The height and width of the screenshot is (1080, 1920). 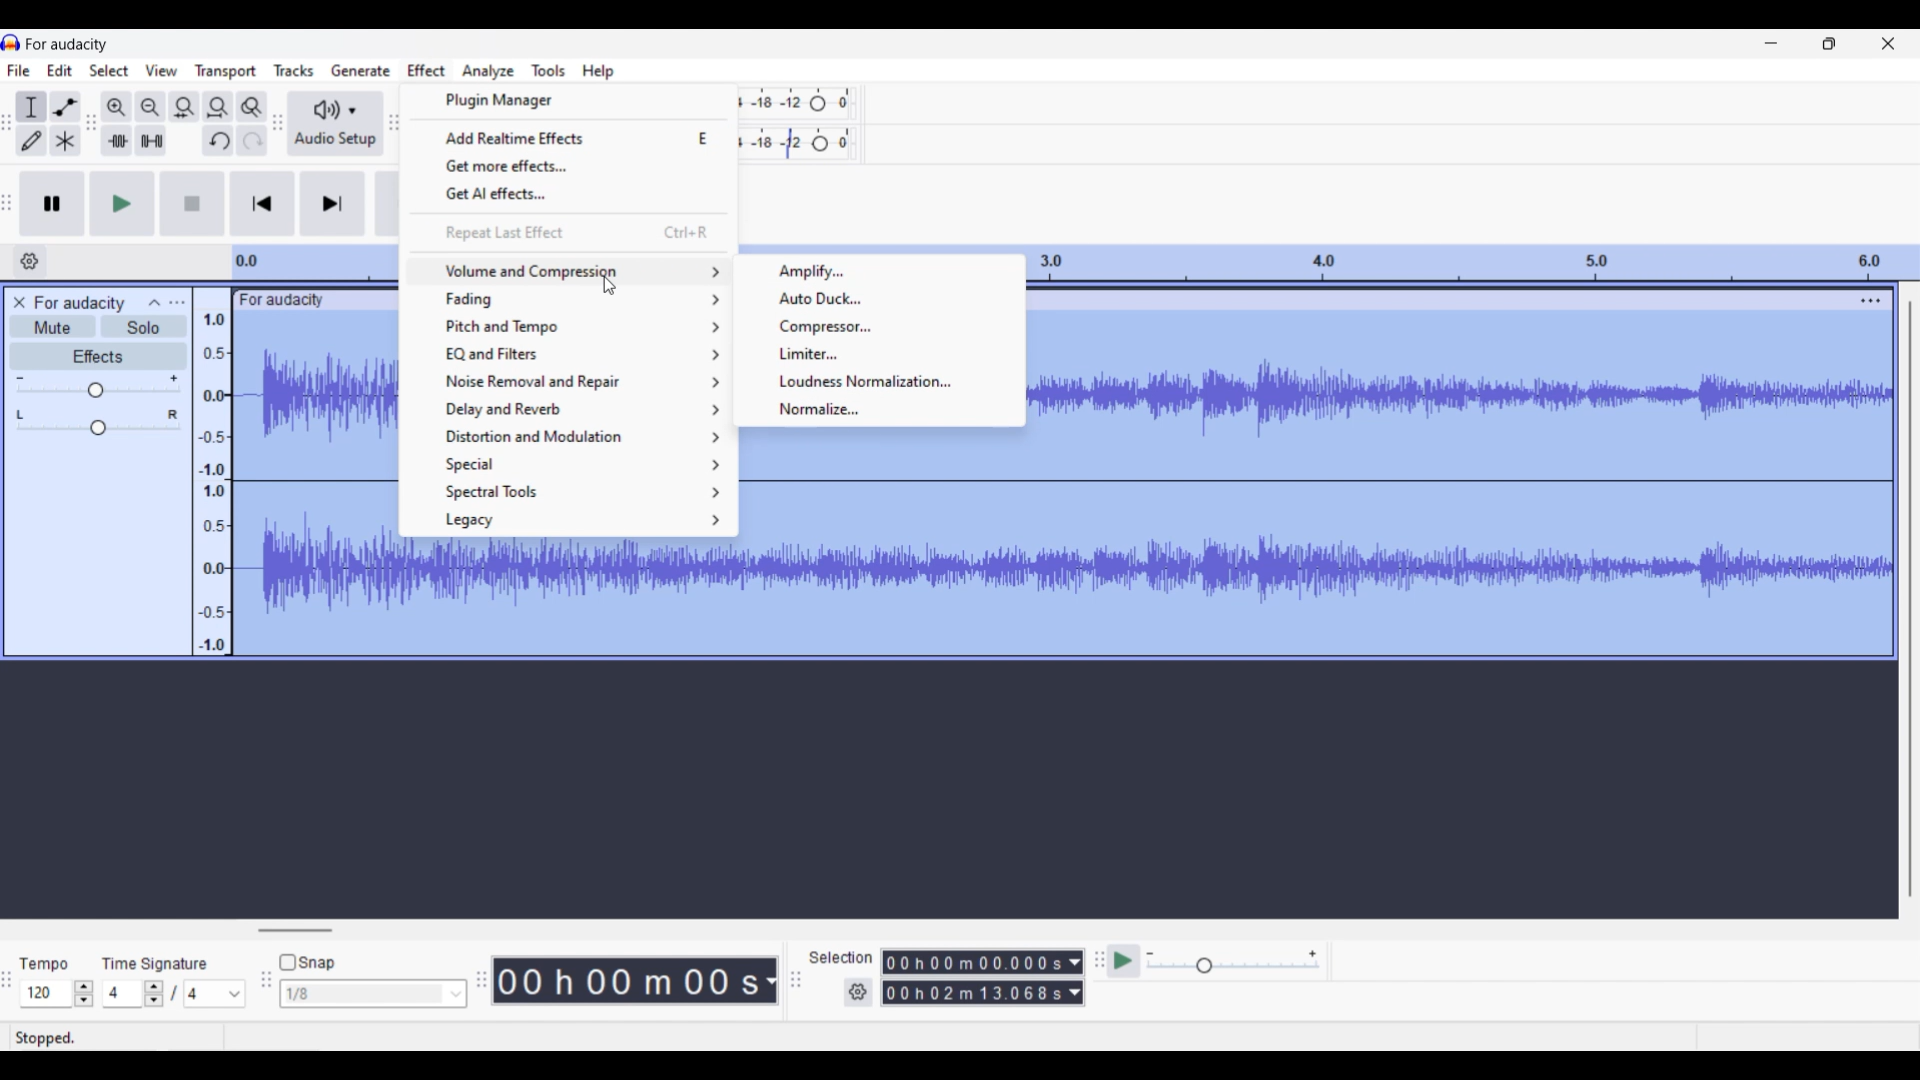 What do you see at coordinates (1889, 44) in the screenshot?
I see `Close interface` at bounding box center [1889, 44].